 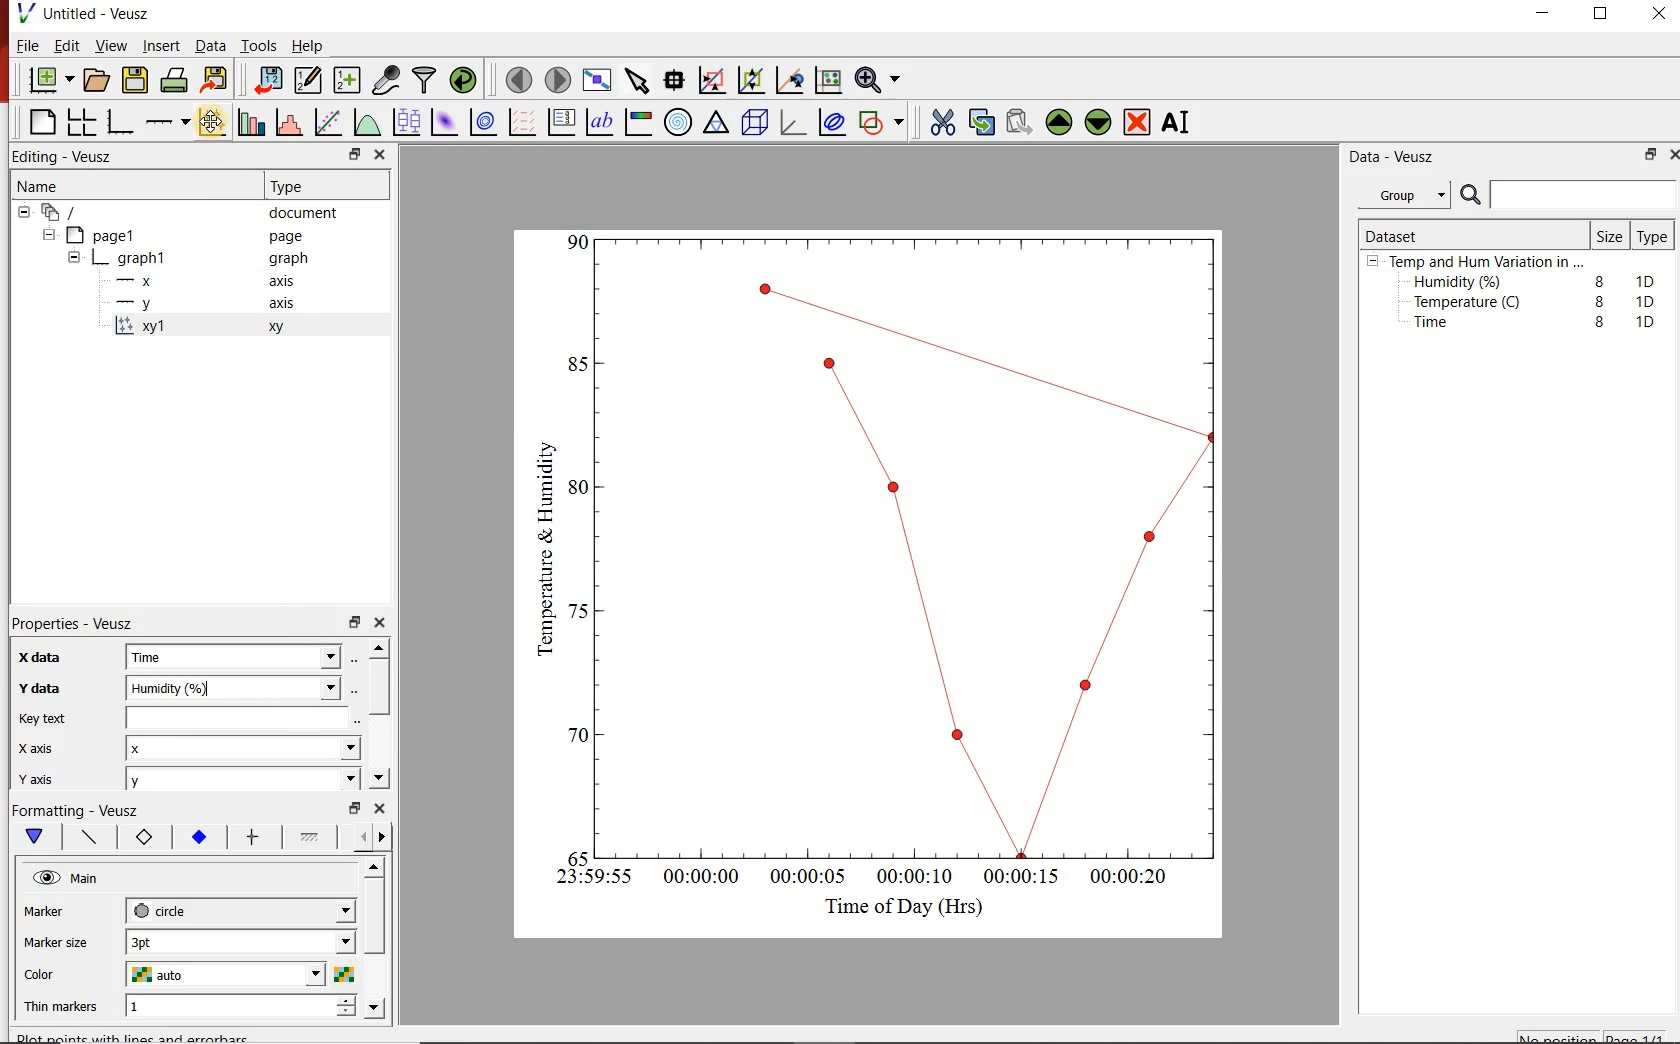 What do you see at coordinates (1660, 14) in the screenshot?
I see `close` at bounding box center [1660, 14].